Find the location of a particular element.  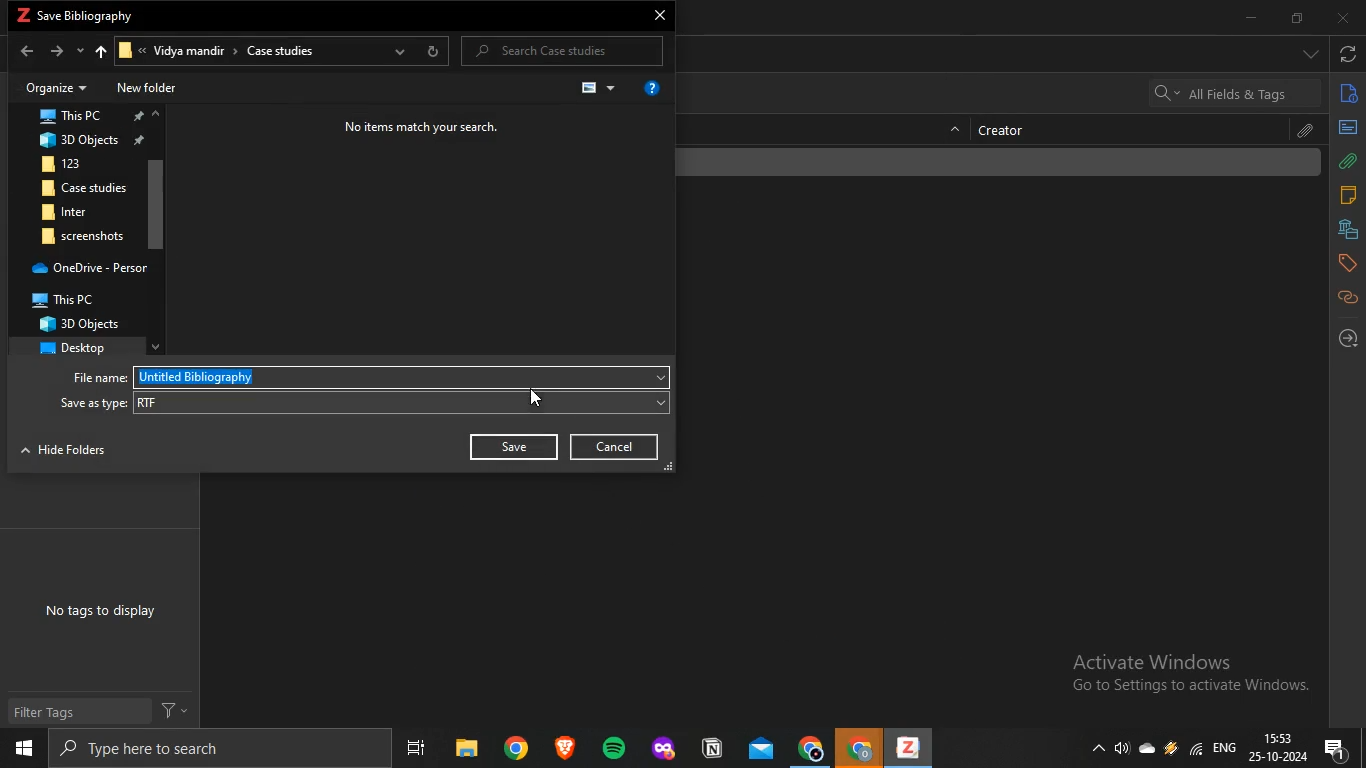

save bibliography is located at coordinates (100, 17).